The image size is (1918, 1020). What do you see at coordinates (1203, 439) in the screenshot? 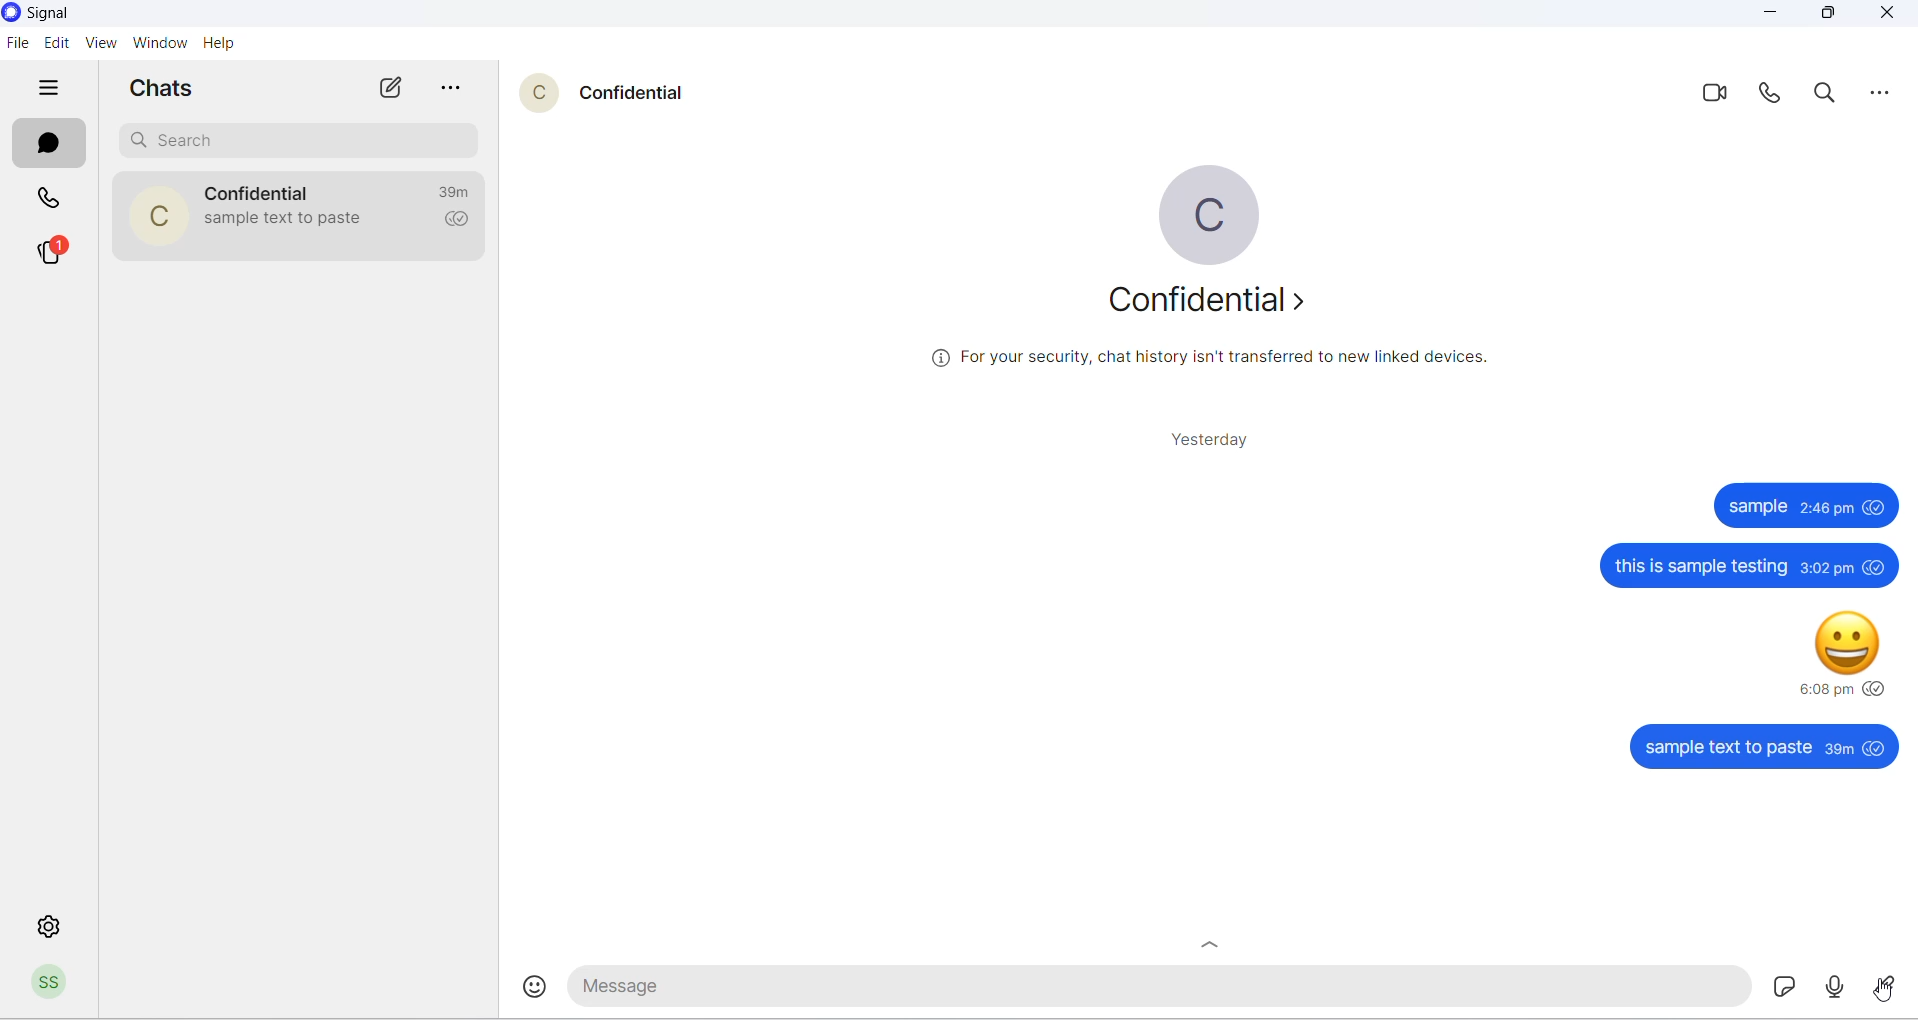
I see `yesterday ` at bounding box center [1203, 439].